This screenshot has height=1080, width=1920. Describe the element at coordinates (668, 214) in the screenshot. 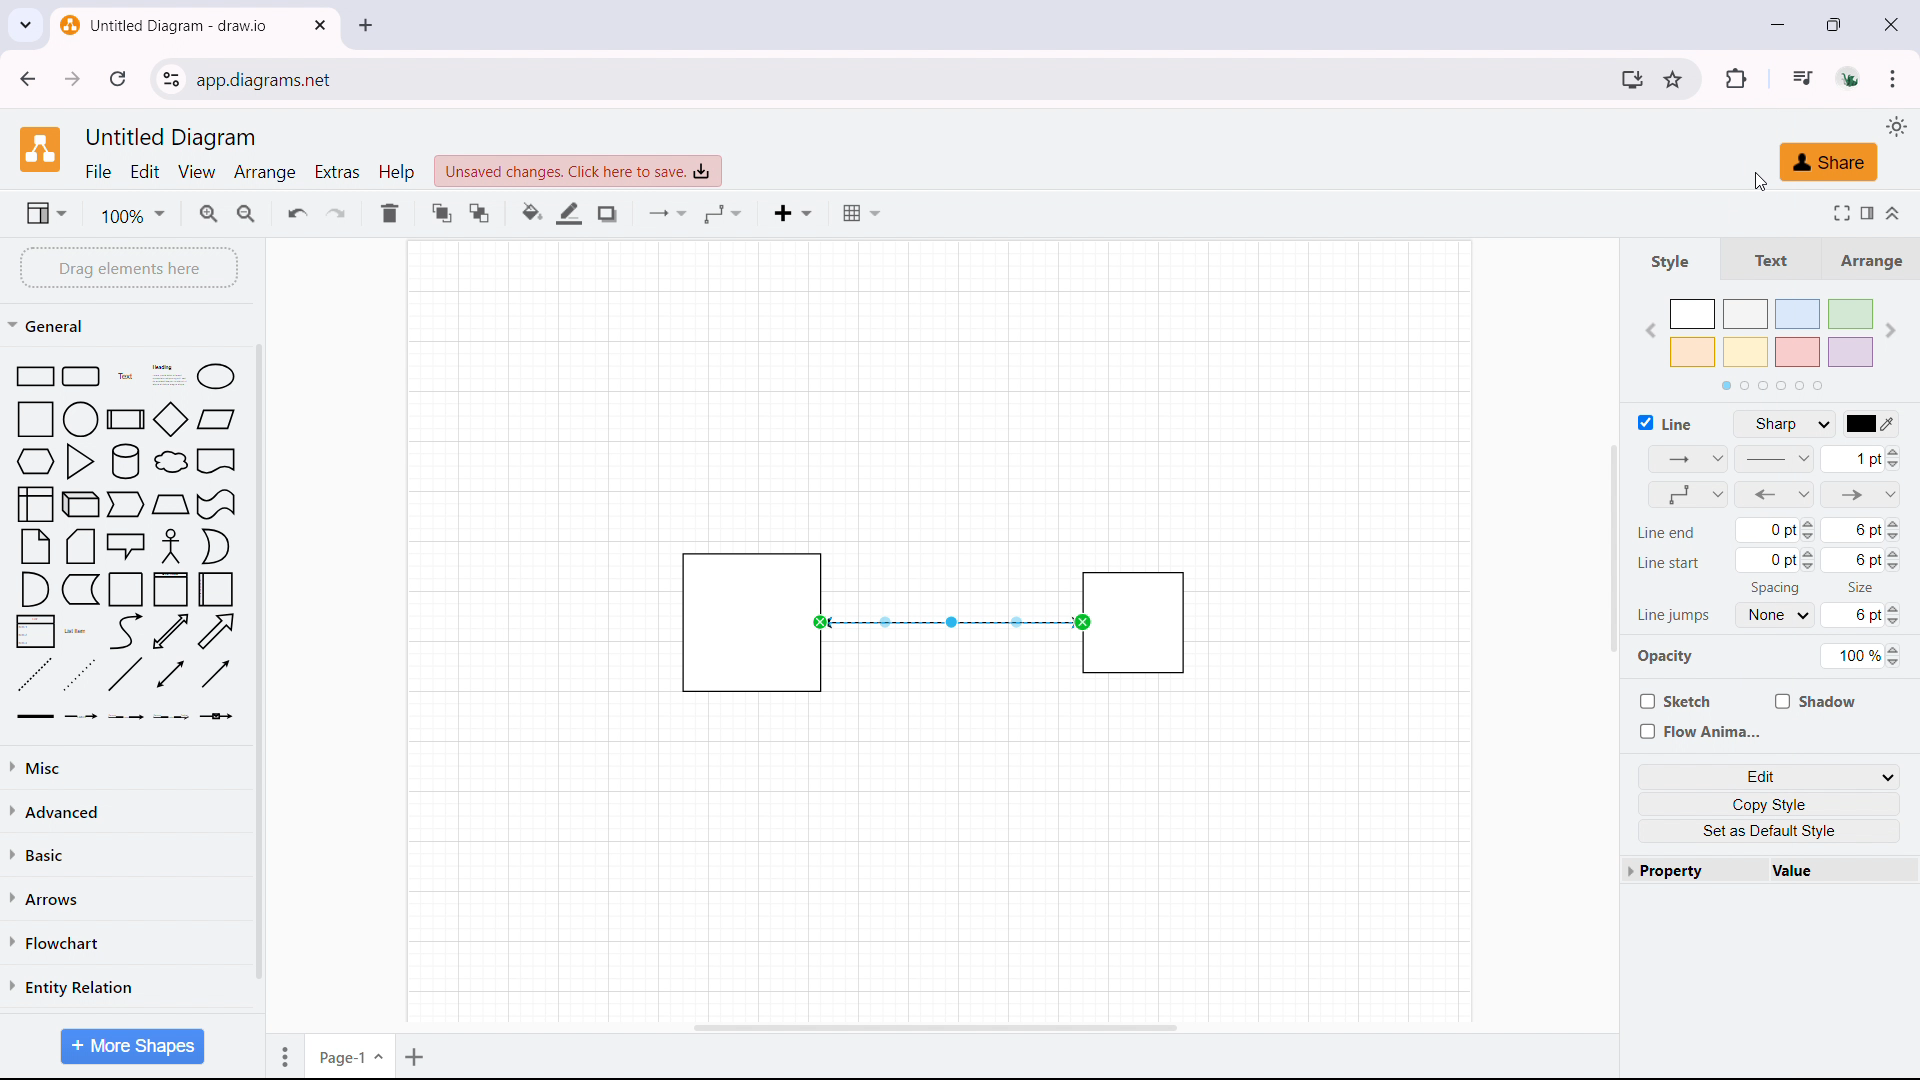

I see `conncetion` at that location.